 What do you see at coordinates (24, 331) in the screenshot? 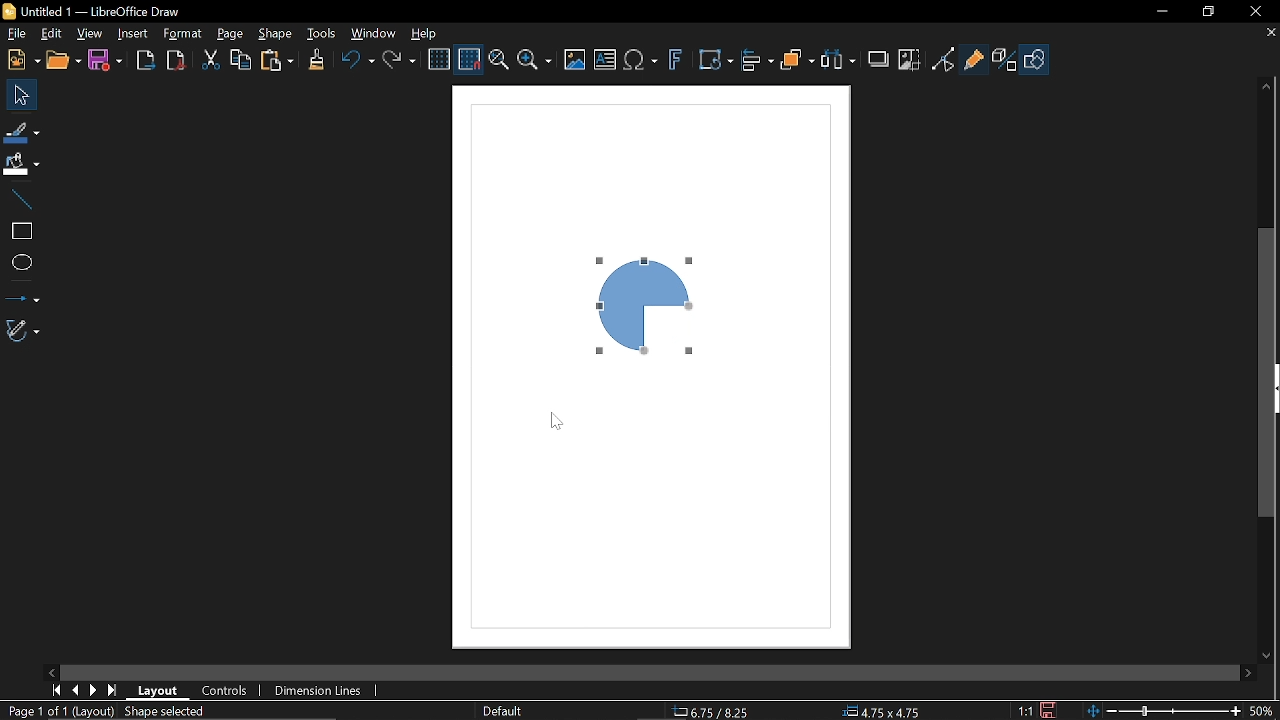
I see `Curve and polygon` at bounding box center [24, 331].